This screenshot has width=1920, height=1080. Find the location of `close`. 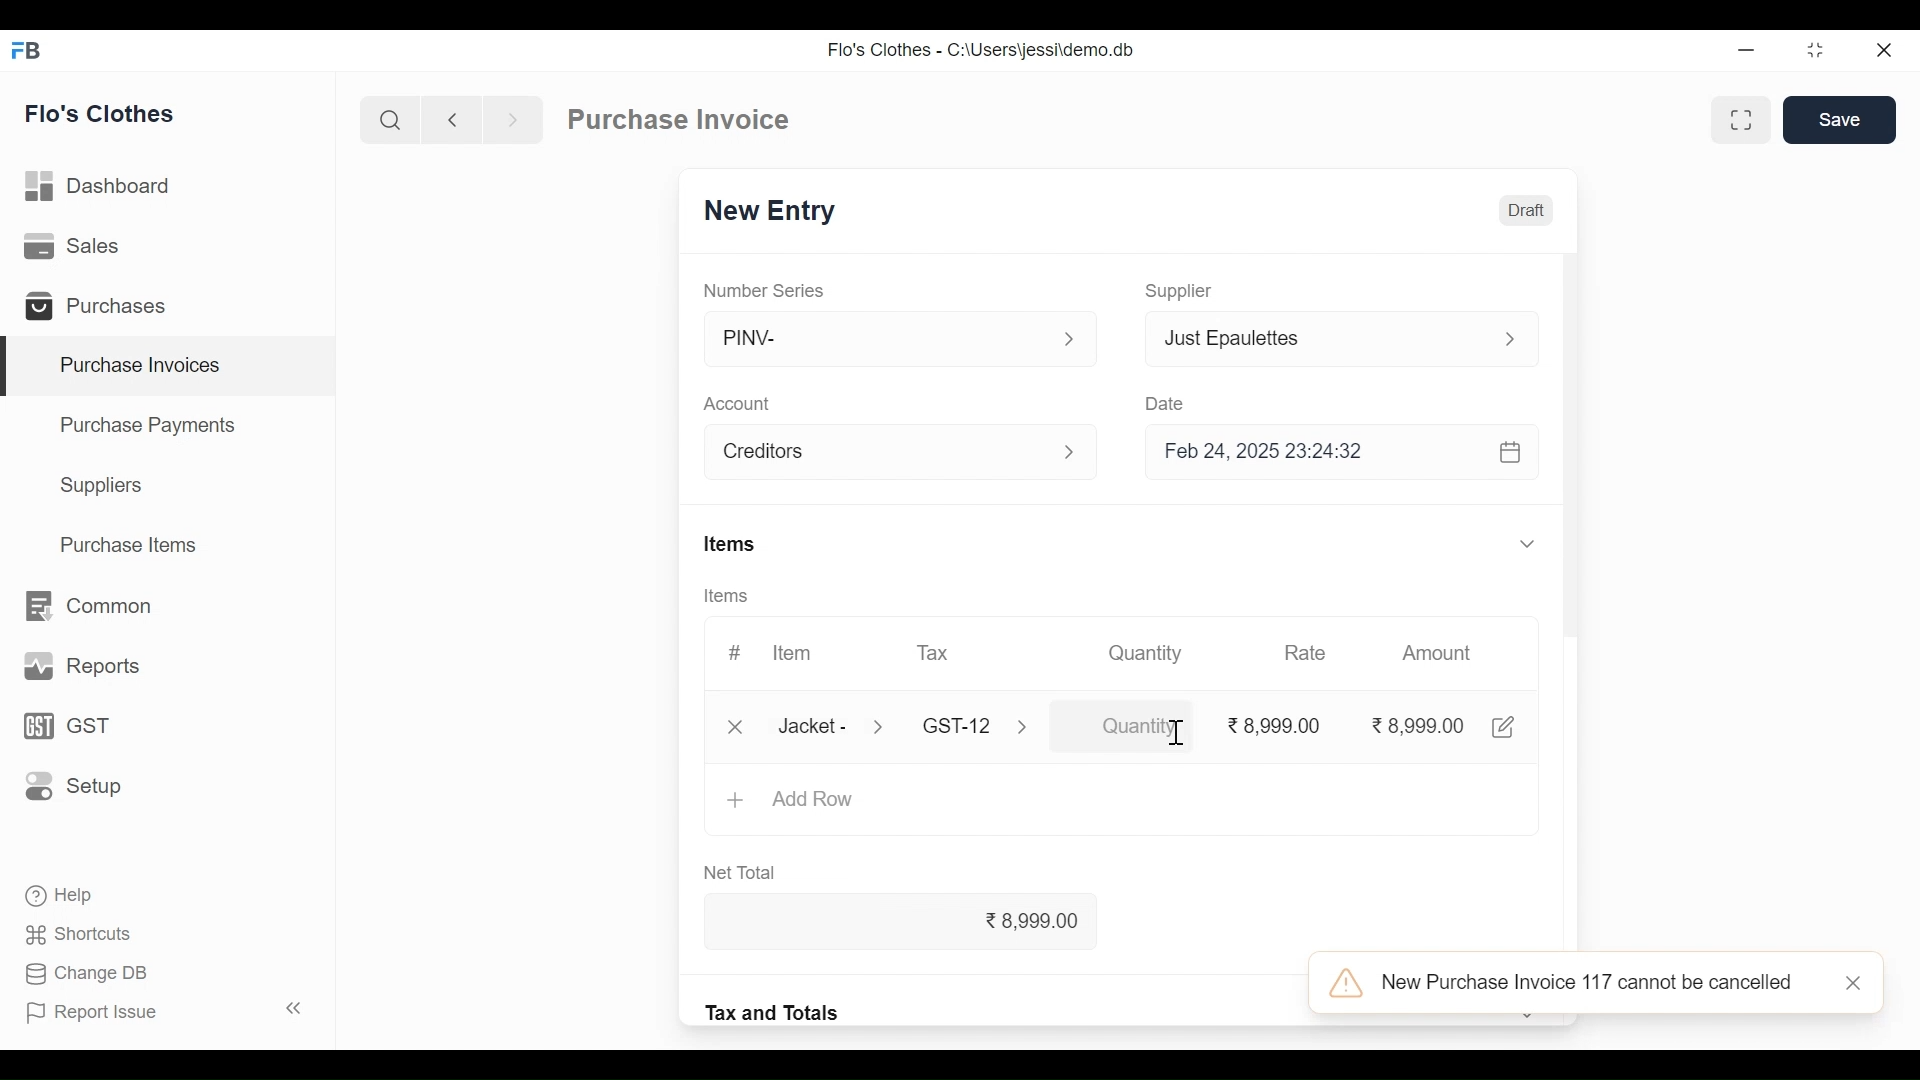

close is located at coordinates (1858, 984).